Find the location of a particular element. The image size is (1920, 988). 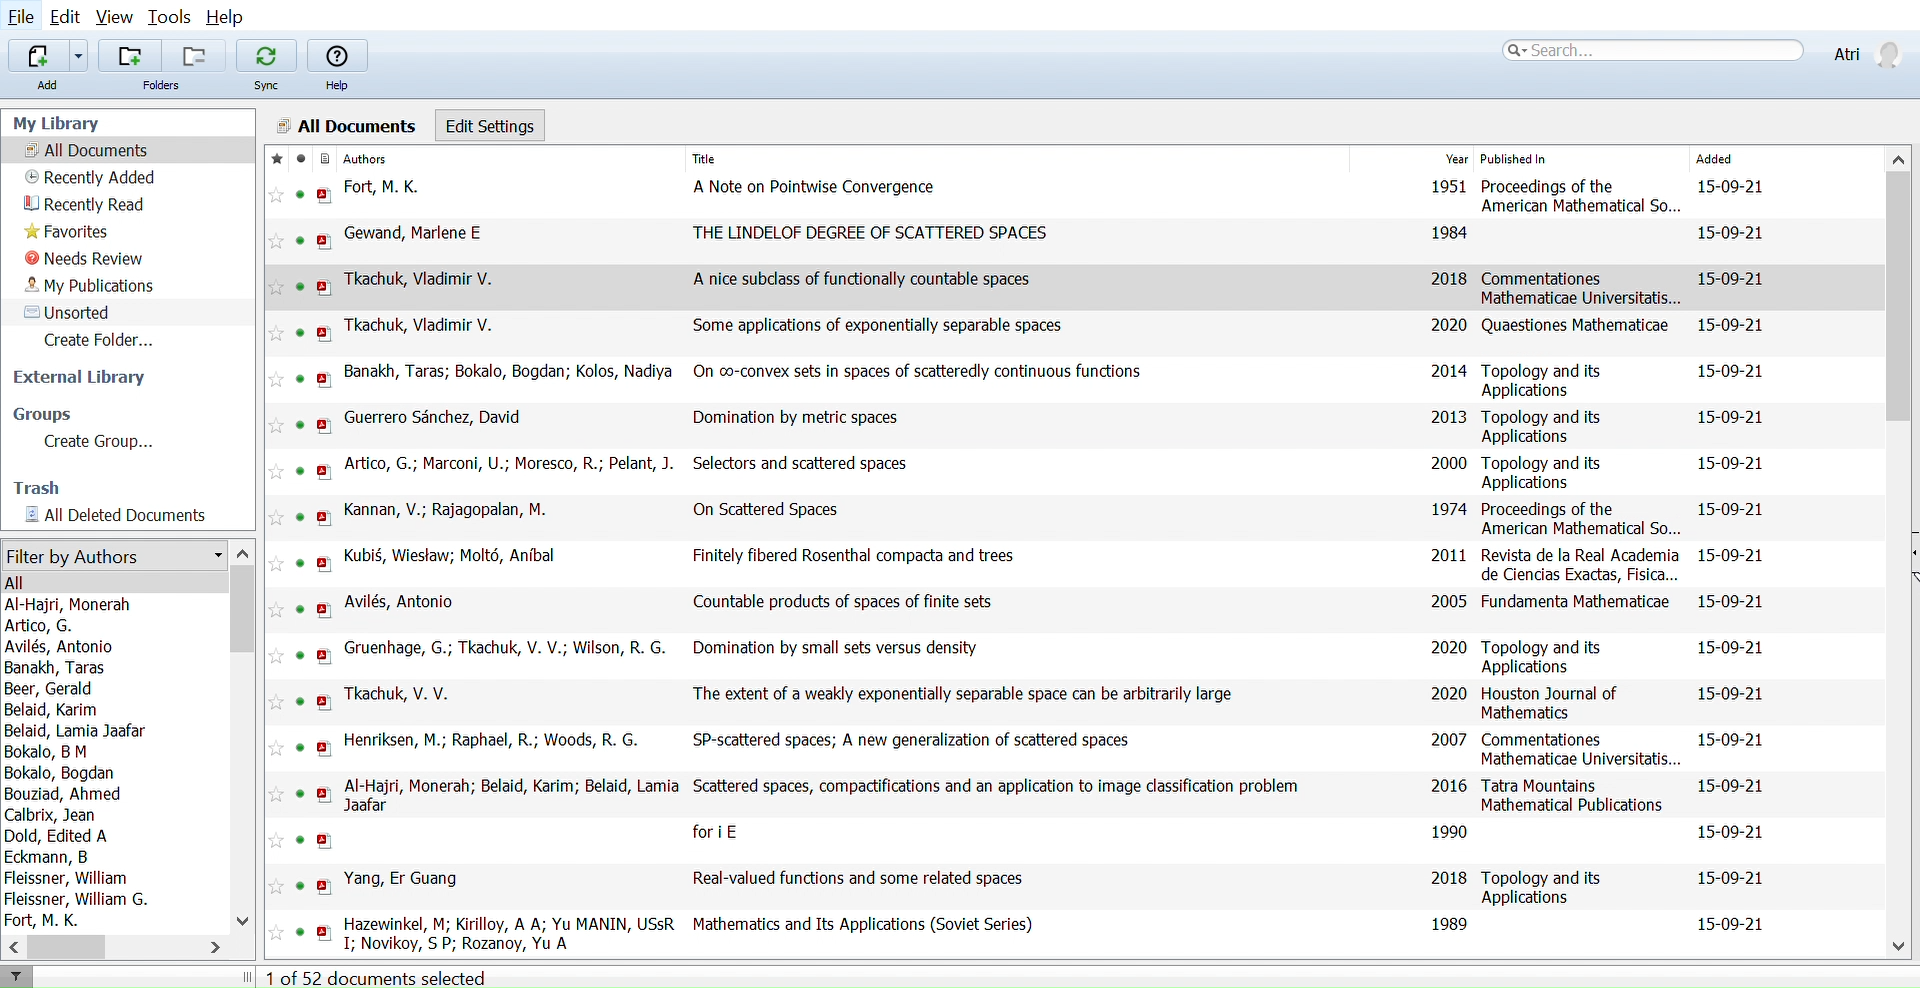

The extent of a weakly exponentially separable space can be arbitrarily large is located at coordinates (962, 694).